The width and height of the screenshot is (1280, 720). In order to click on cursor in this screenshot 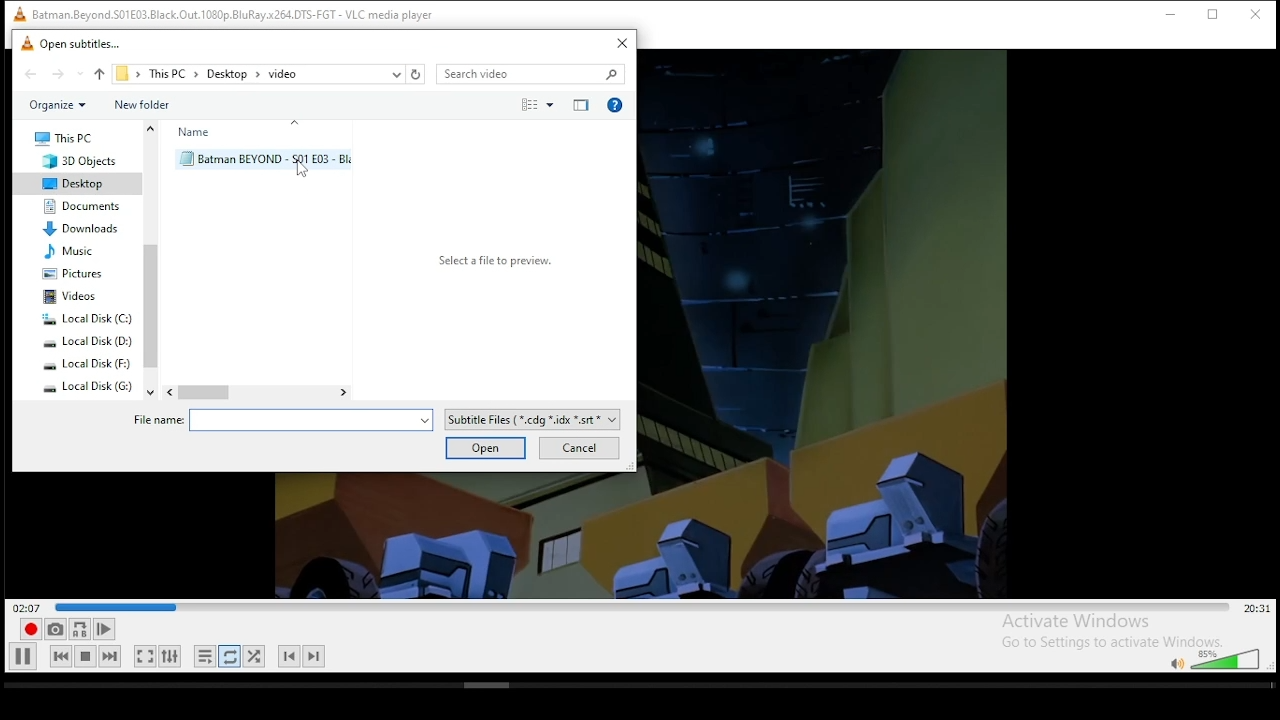, I will do `click(308, 170)`.